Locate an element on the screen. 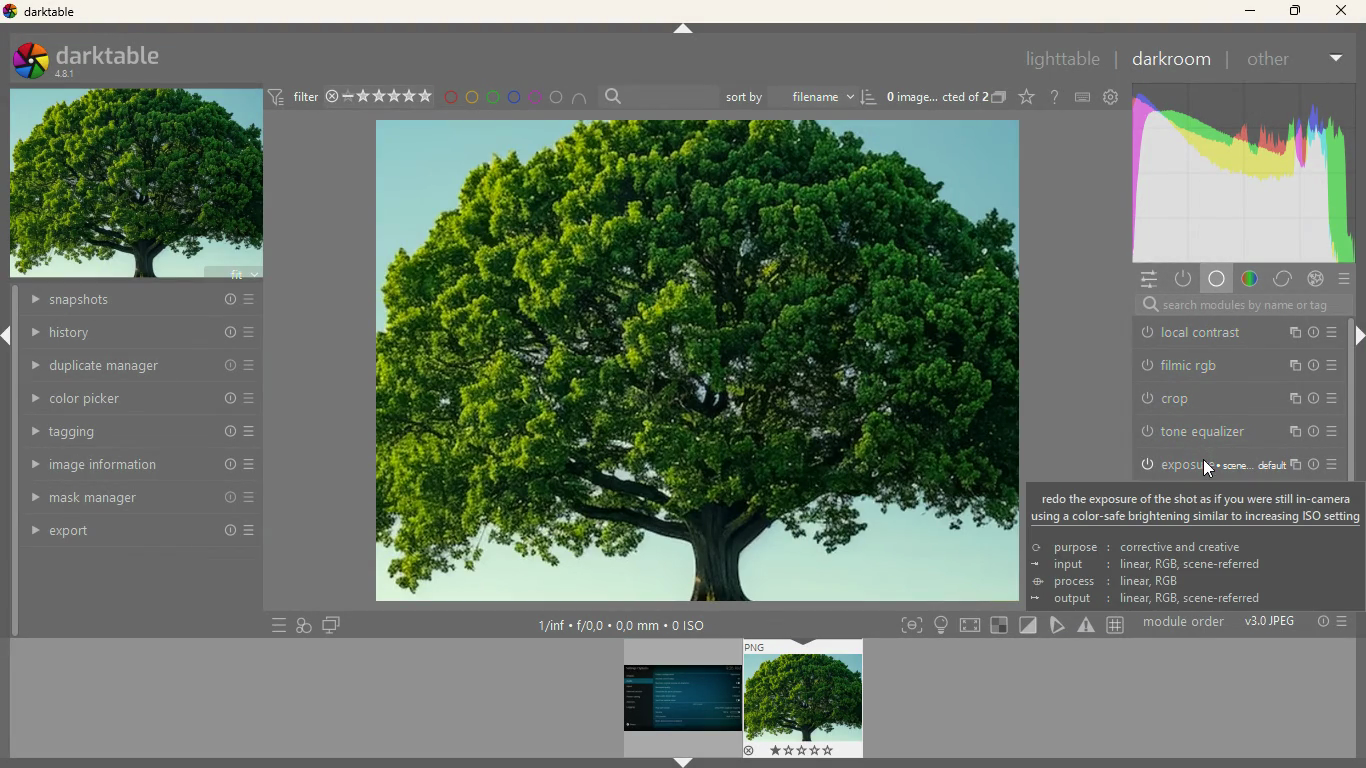 The height and width of the screenshot is (768, 1366). cursor is located at coordinates (1208, 468).